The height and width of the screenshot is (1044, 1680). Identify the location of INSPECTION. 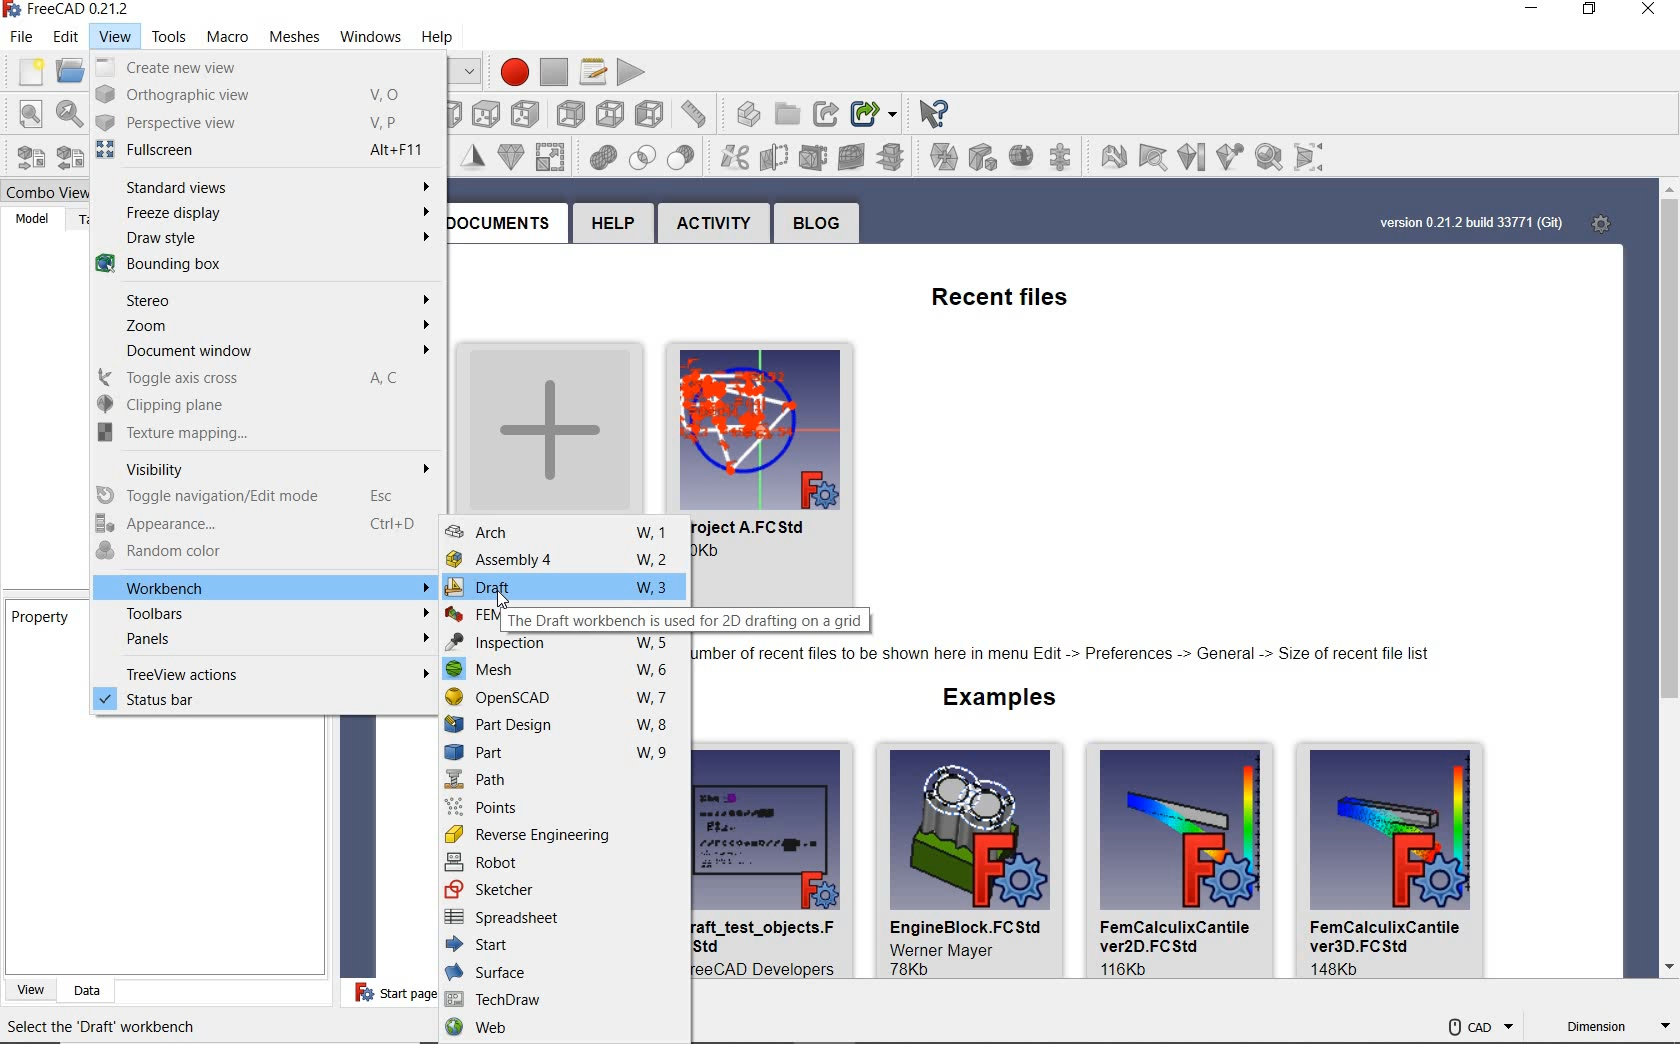
(564, 643).